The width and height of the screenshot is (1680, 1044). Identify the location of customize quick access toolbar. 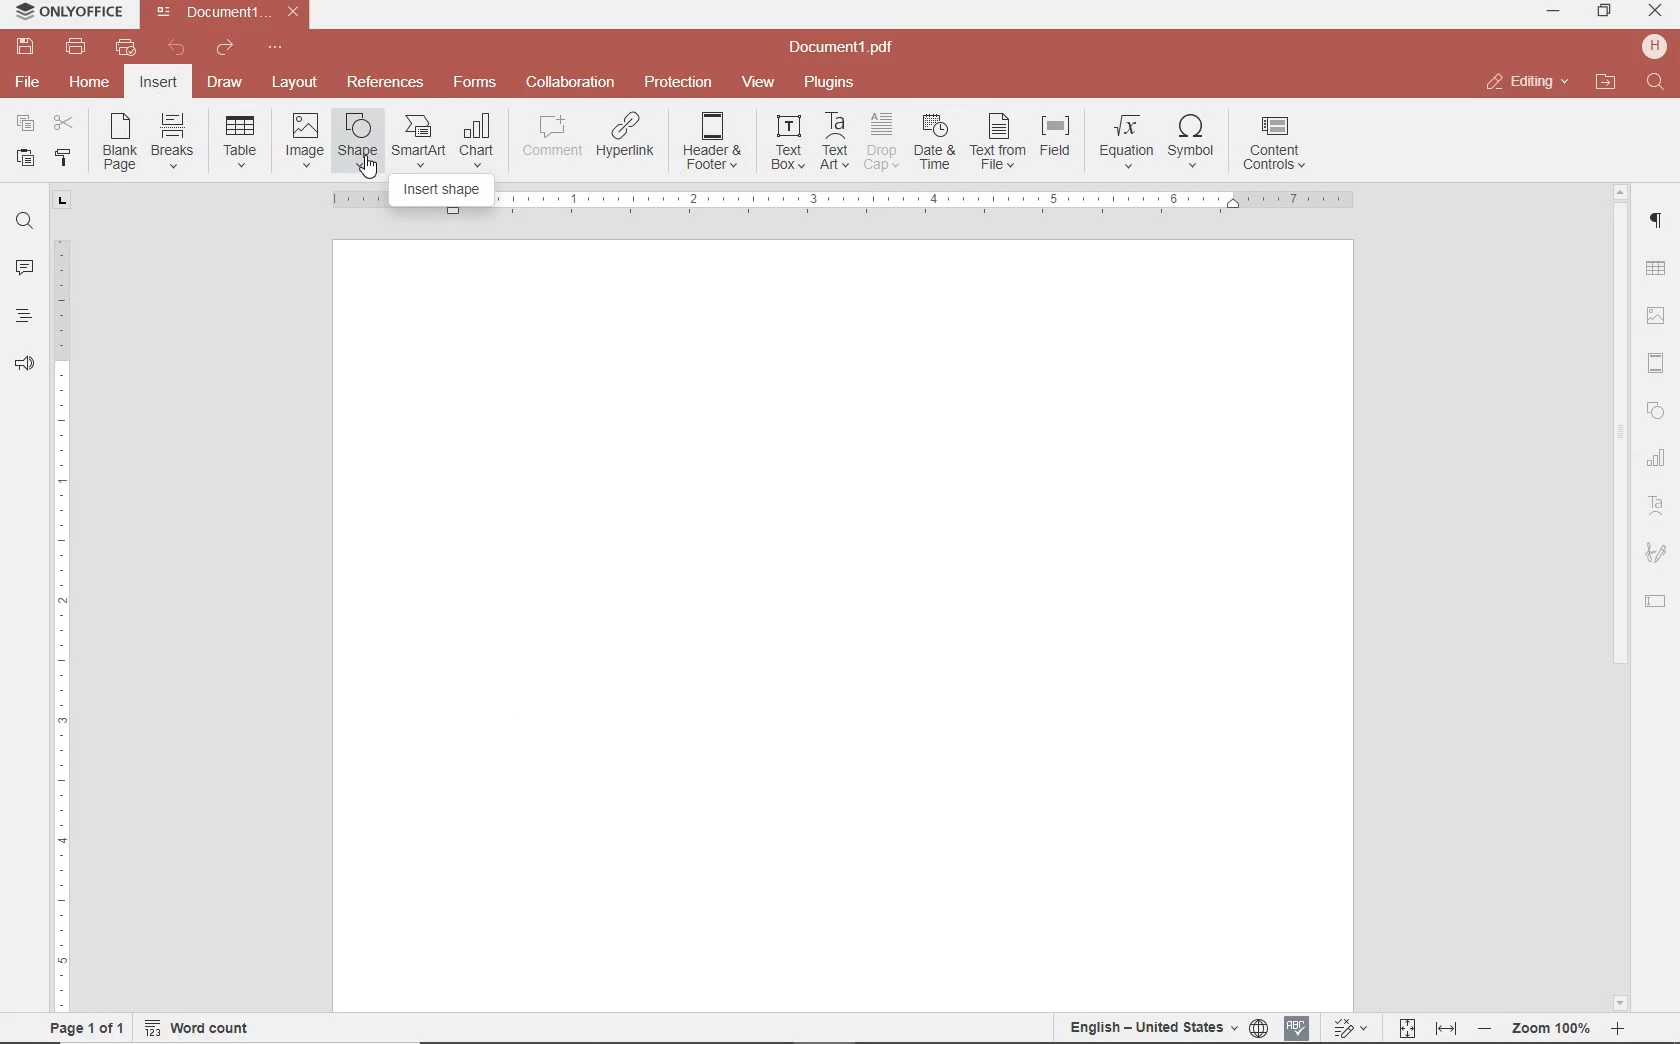
(275, 48).